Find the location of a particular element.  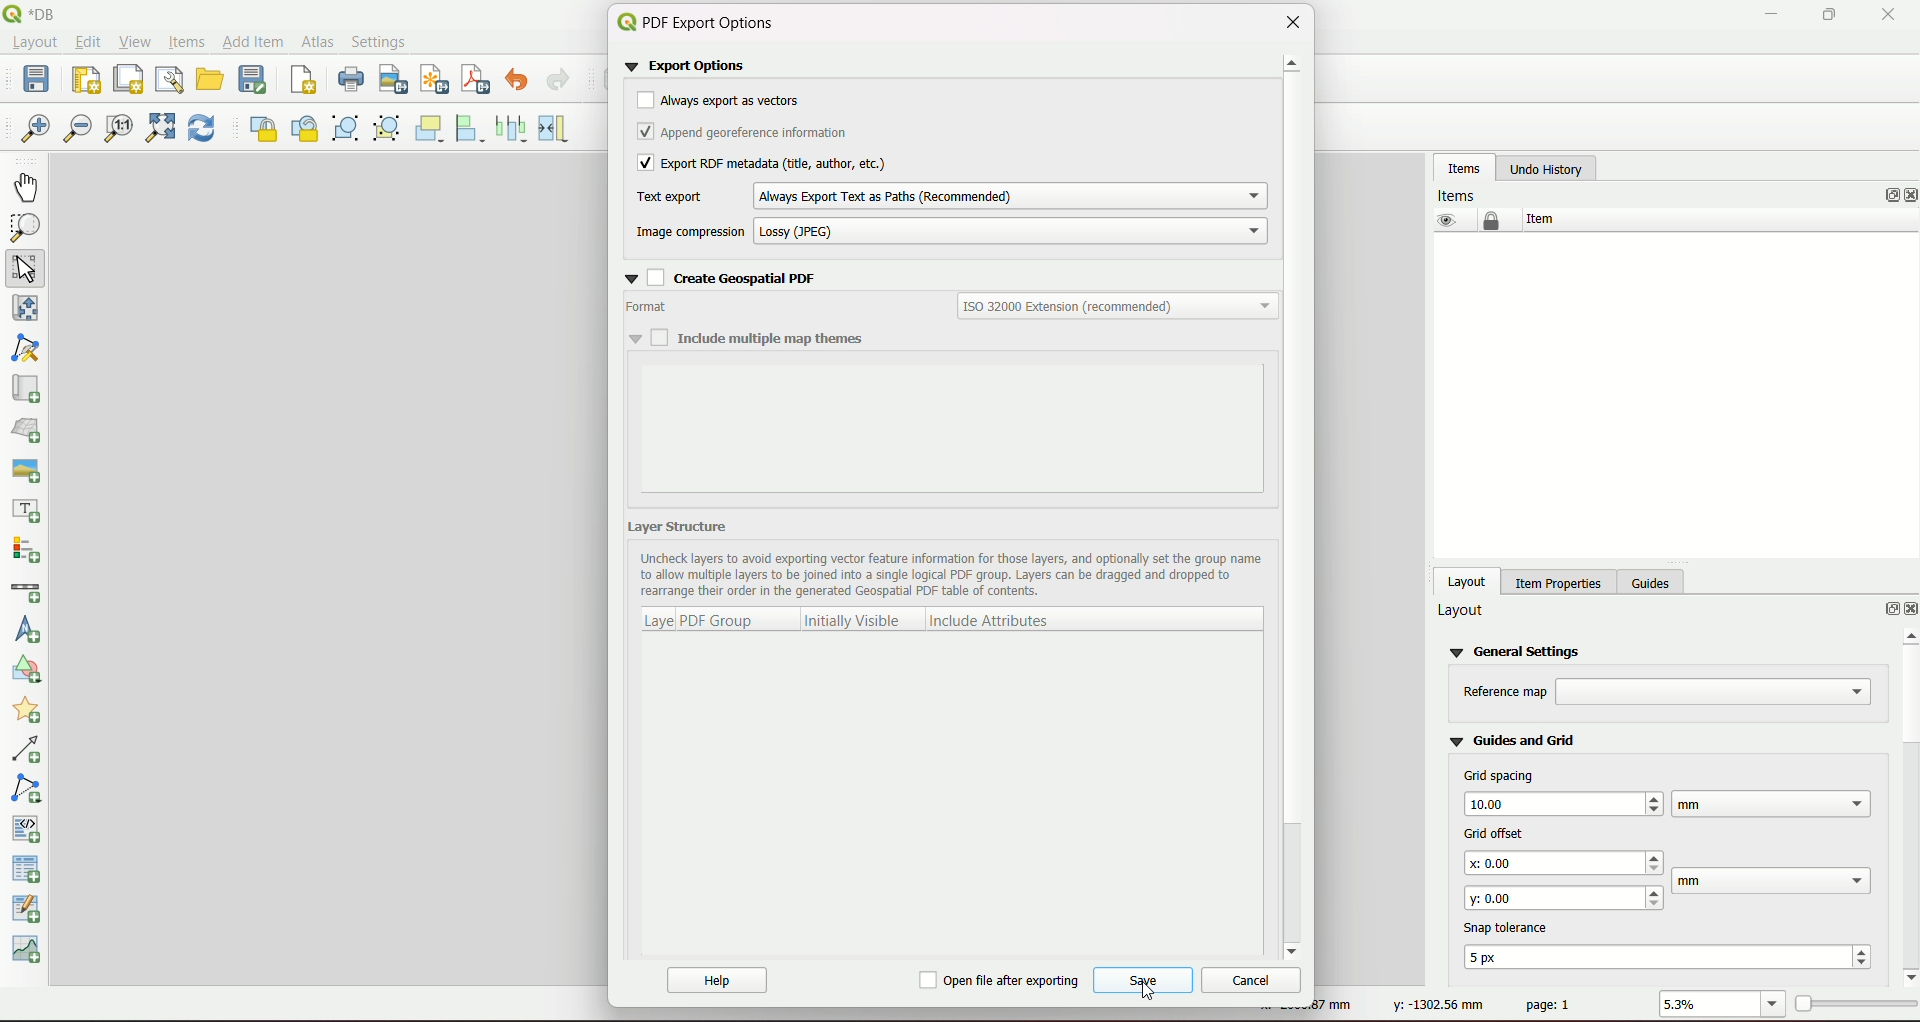

lock is located at coordinates (1492, 221).